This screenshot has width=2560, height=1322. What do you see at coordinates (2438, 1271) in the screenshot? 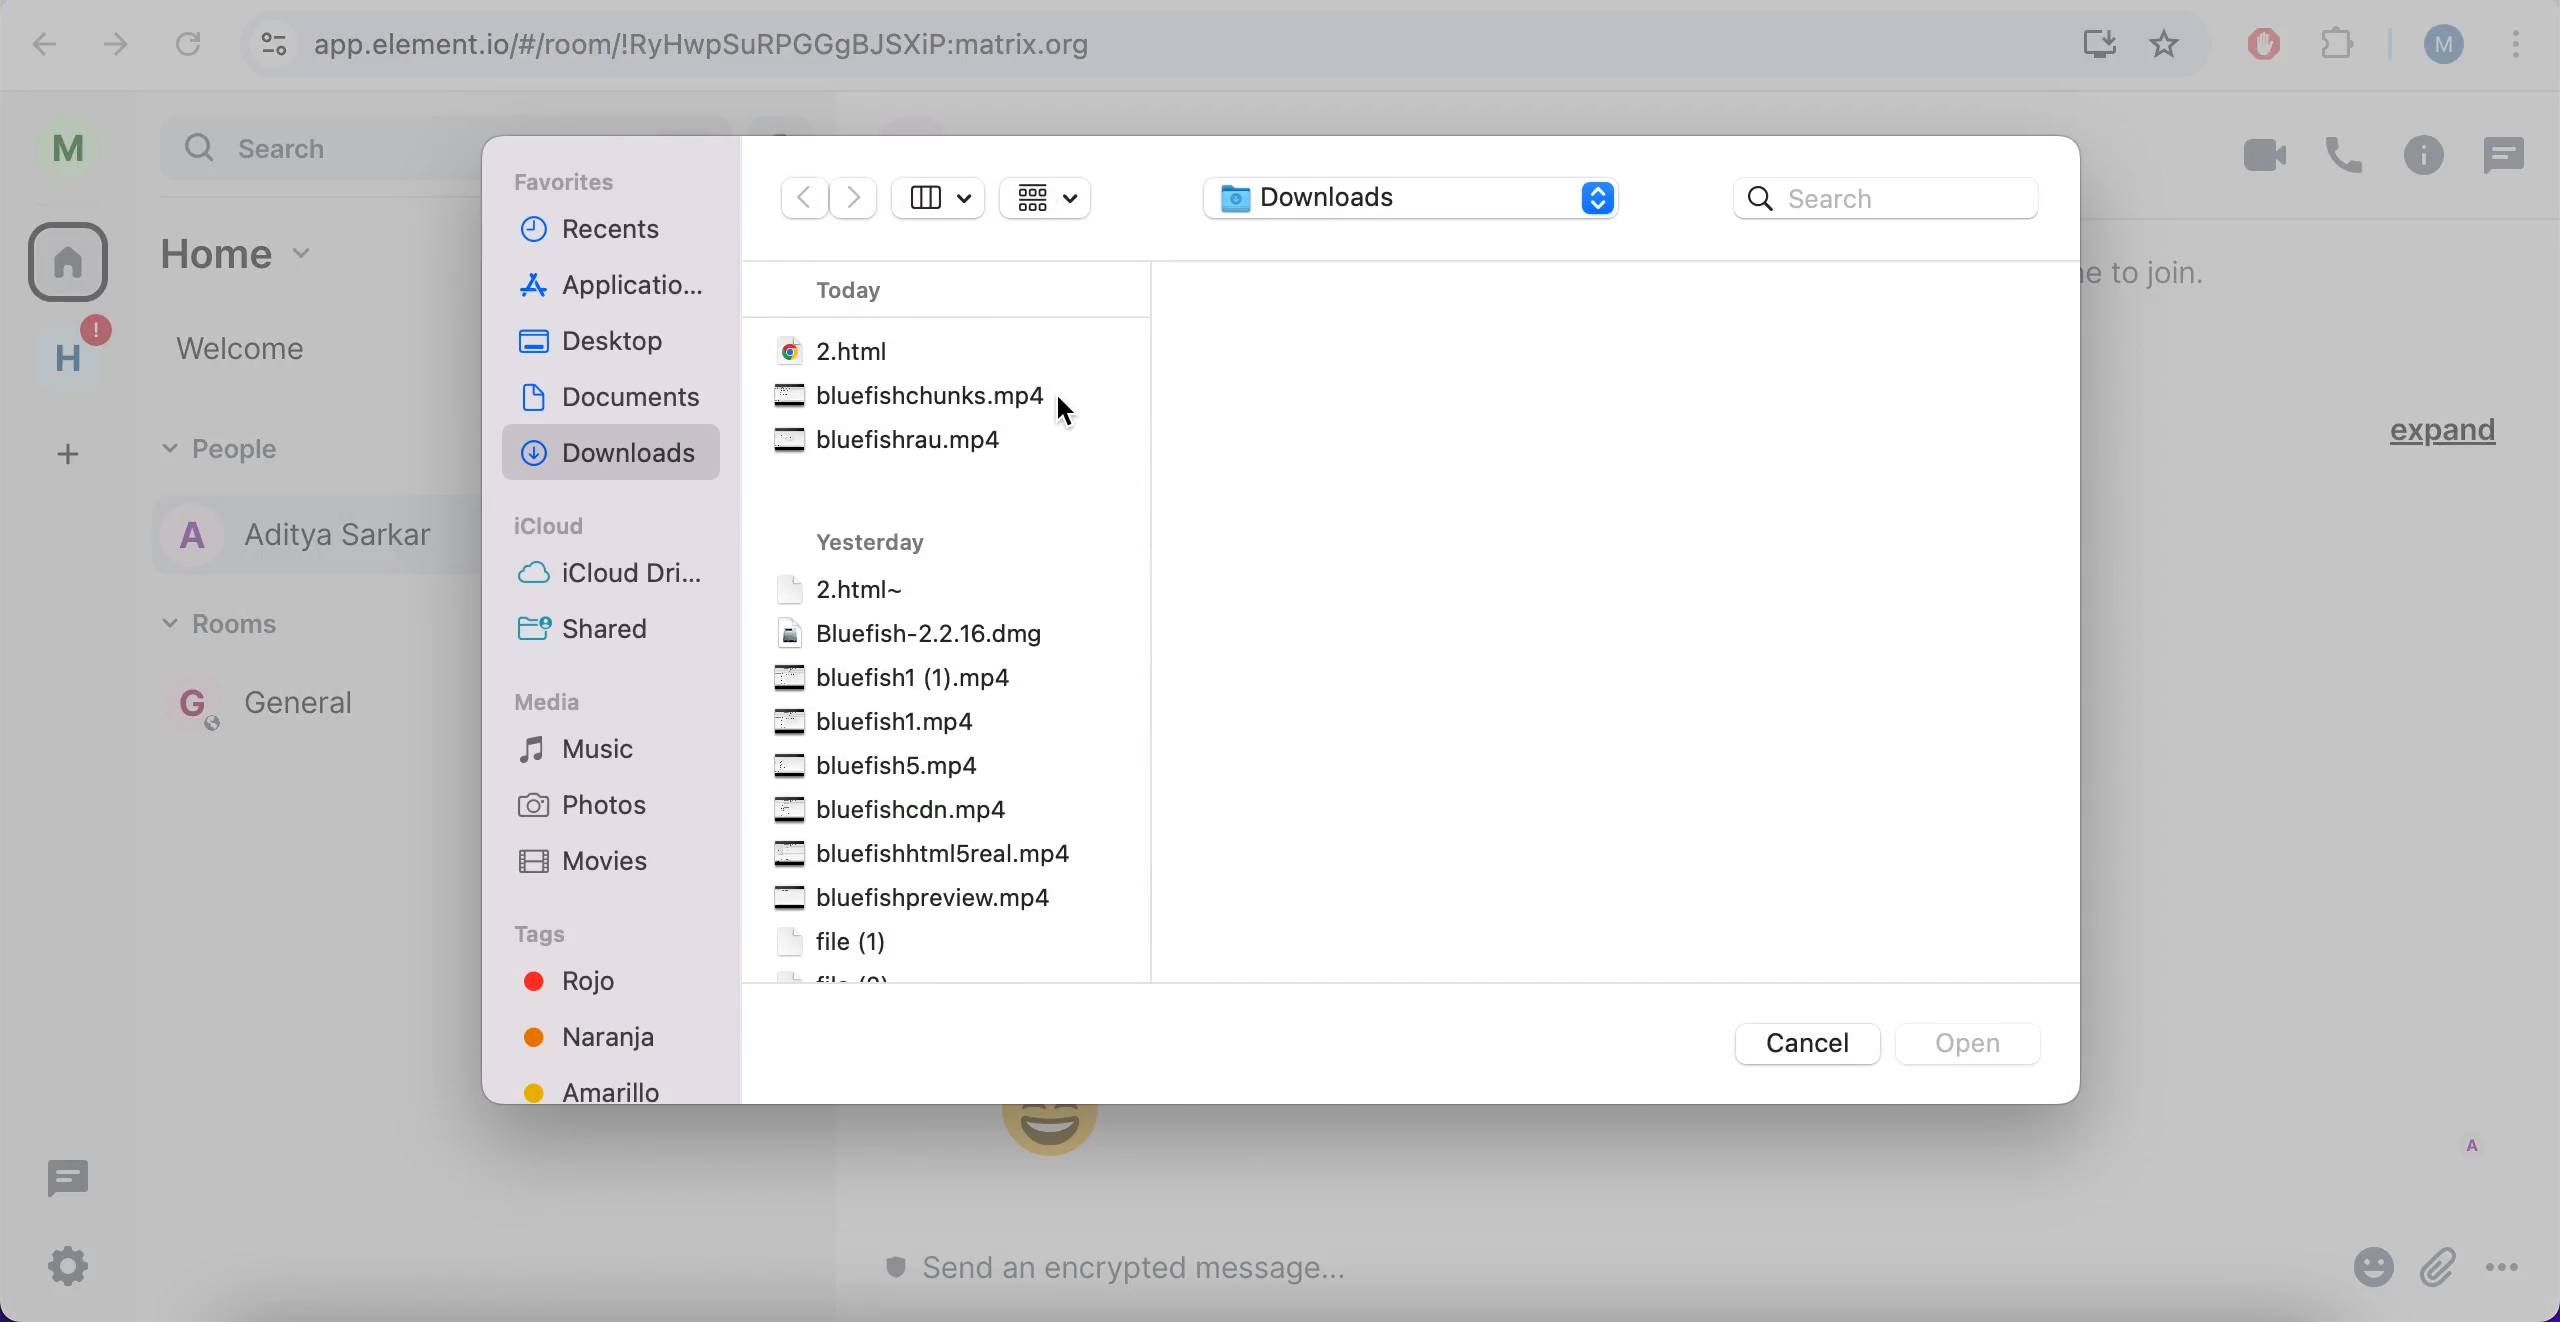
I see `attach` at bounding box center [2438, 1271].